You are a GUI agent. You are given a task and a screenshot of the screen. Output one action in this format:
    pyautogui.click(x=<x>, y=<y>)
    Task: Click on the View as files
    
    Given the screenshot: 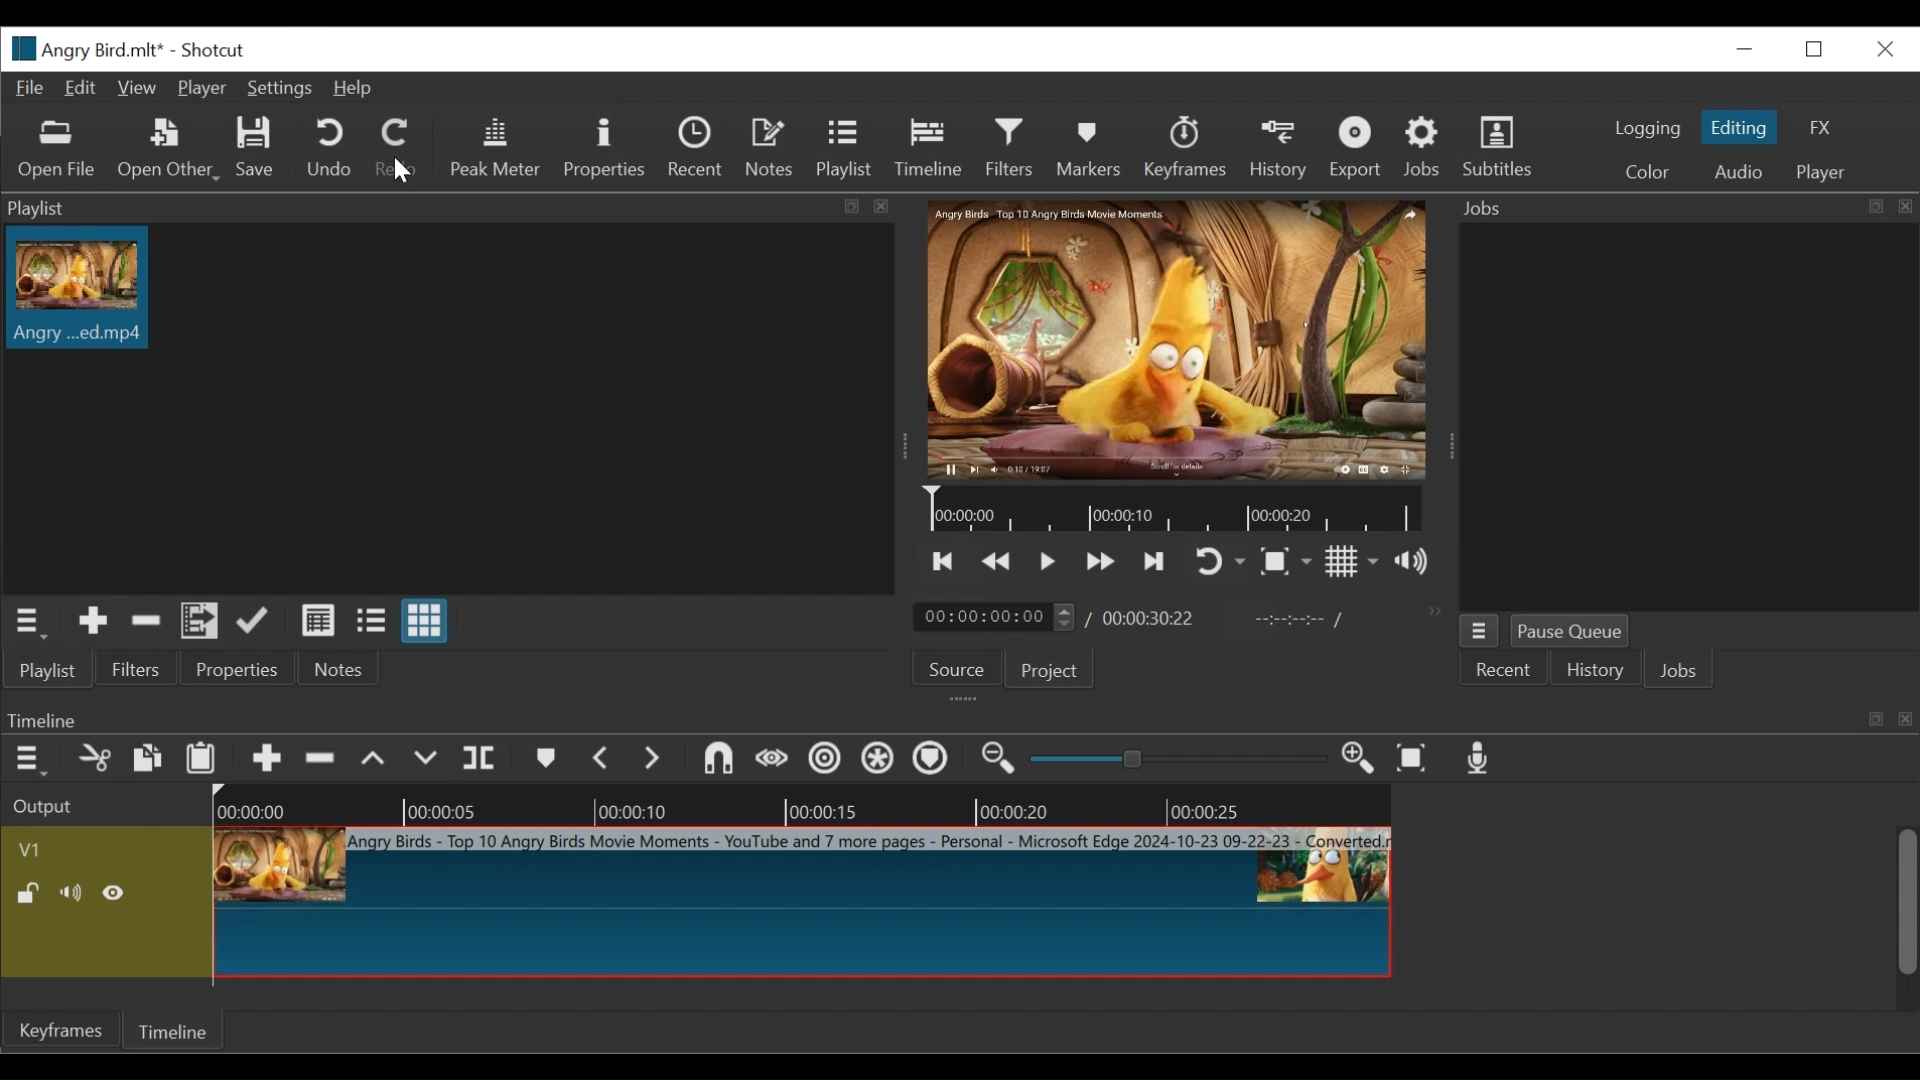 What is the action you would take?
    pyautogui.click(x=370, y=620)
    